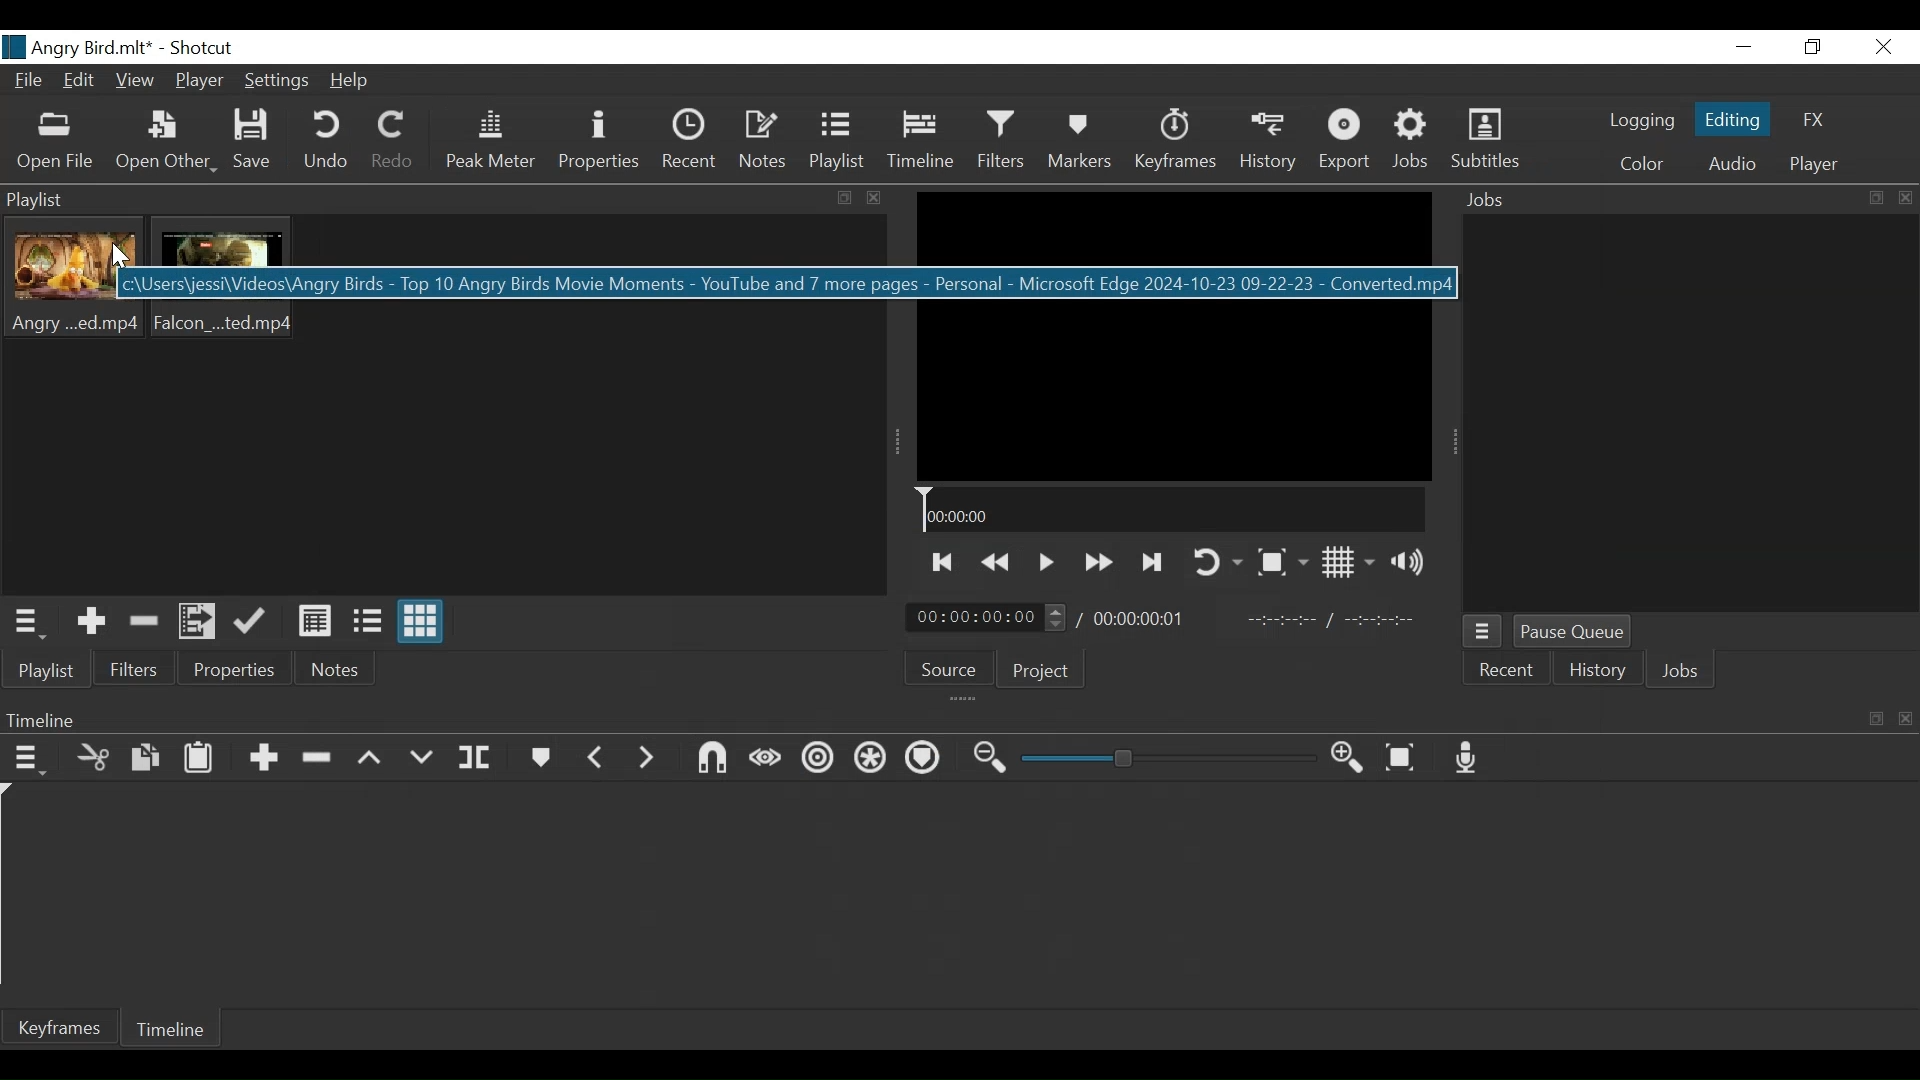  Describe the element at coordinates (713, 760) in the screenshot. I see `Snap` at that location.